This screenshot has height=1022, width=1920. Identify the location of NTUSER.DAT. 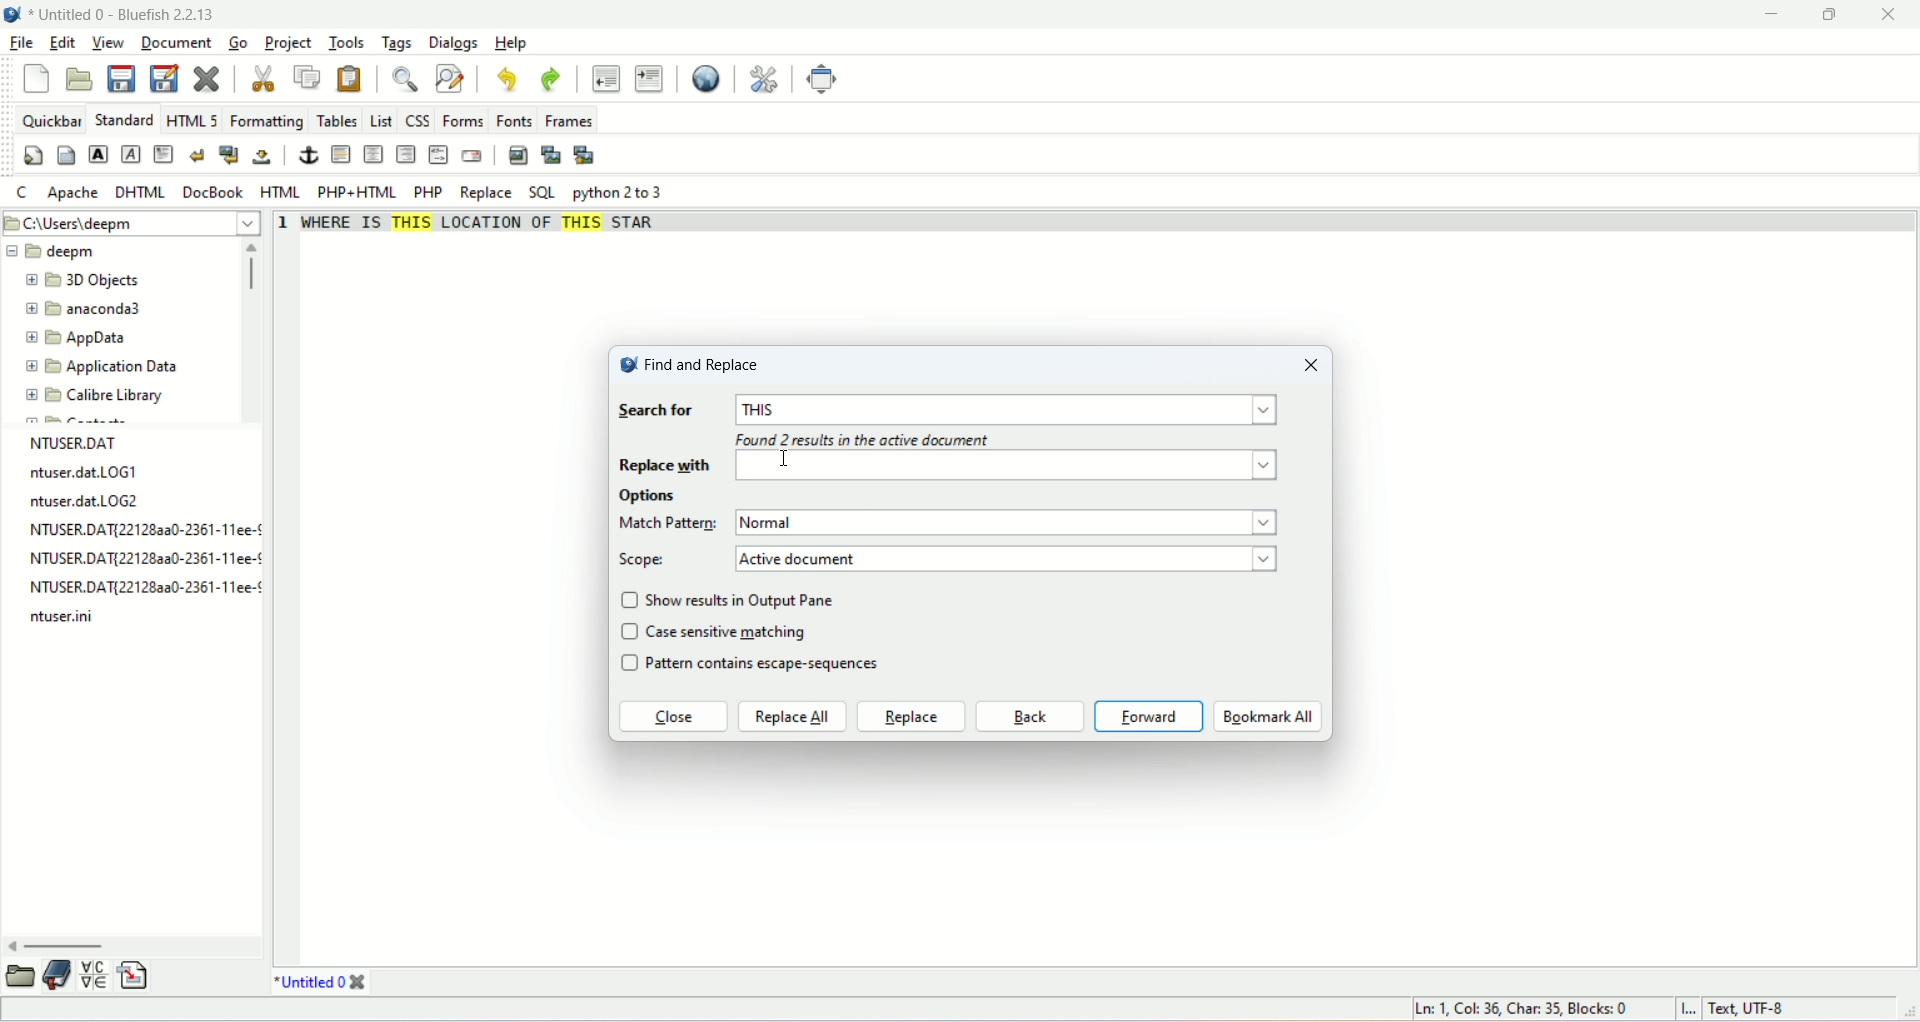
(77, 442).